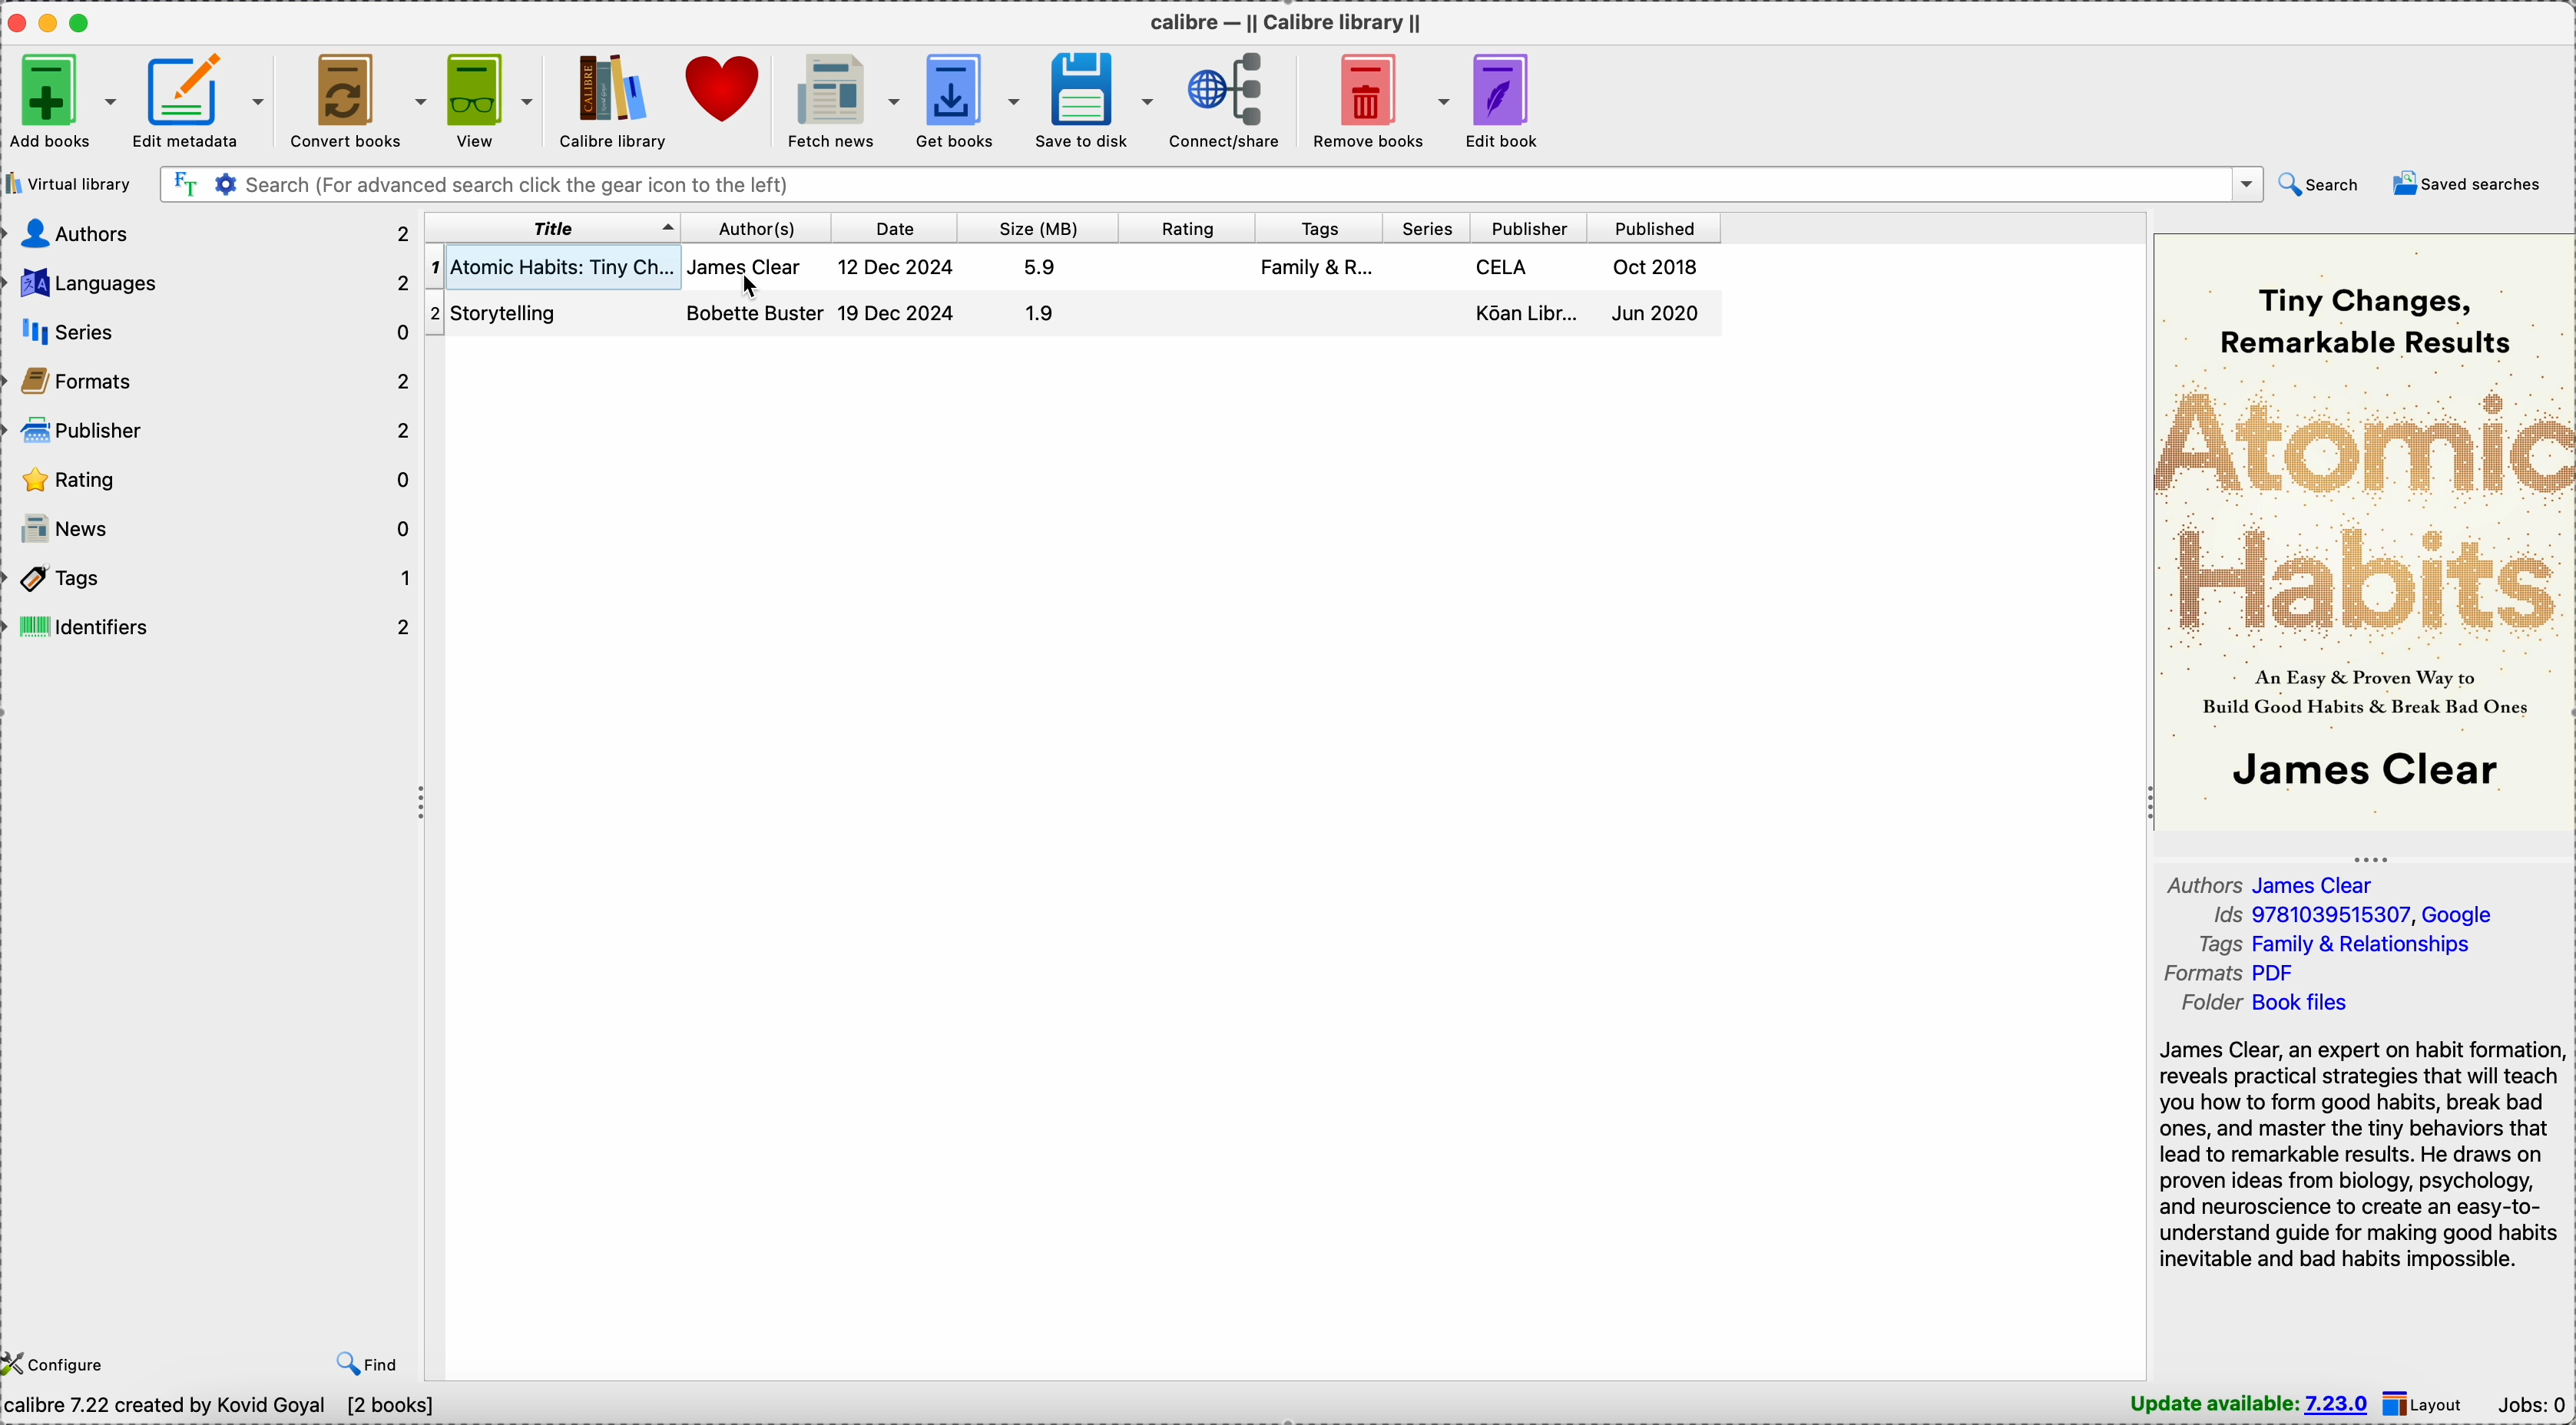  I want to click on search bar, so click(1207, 184).